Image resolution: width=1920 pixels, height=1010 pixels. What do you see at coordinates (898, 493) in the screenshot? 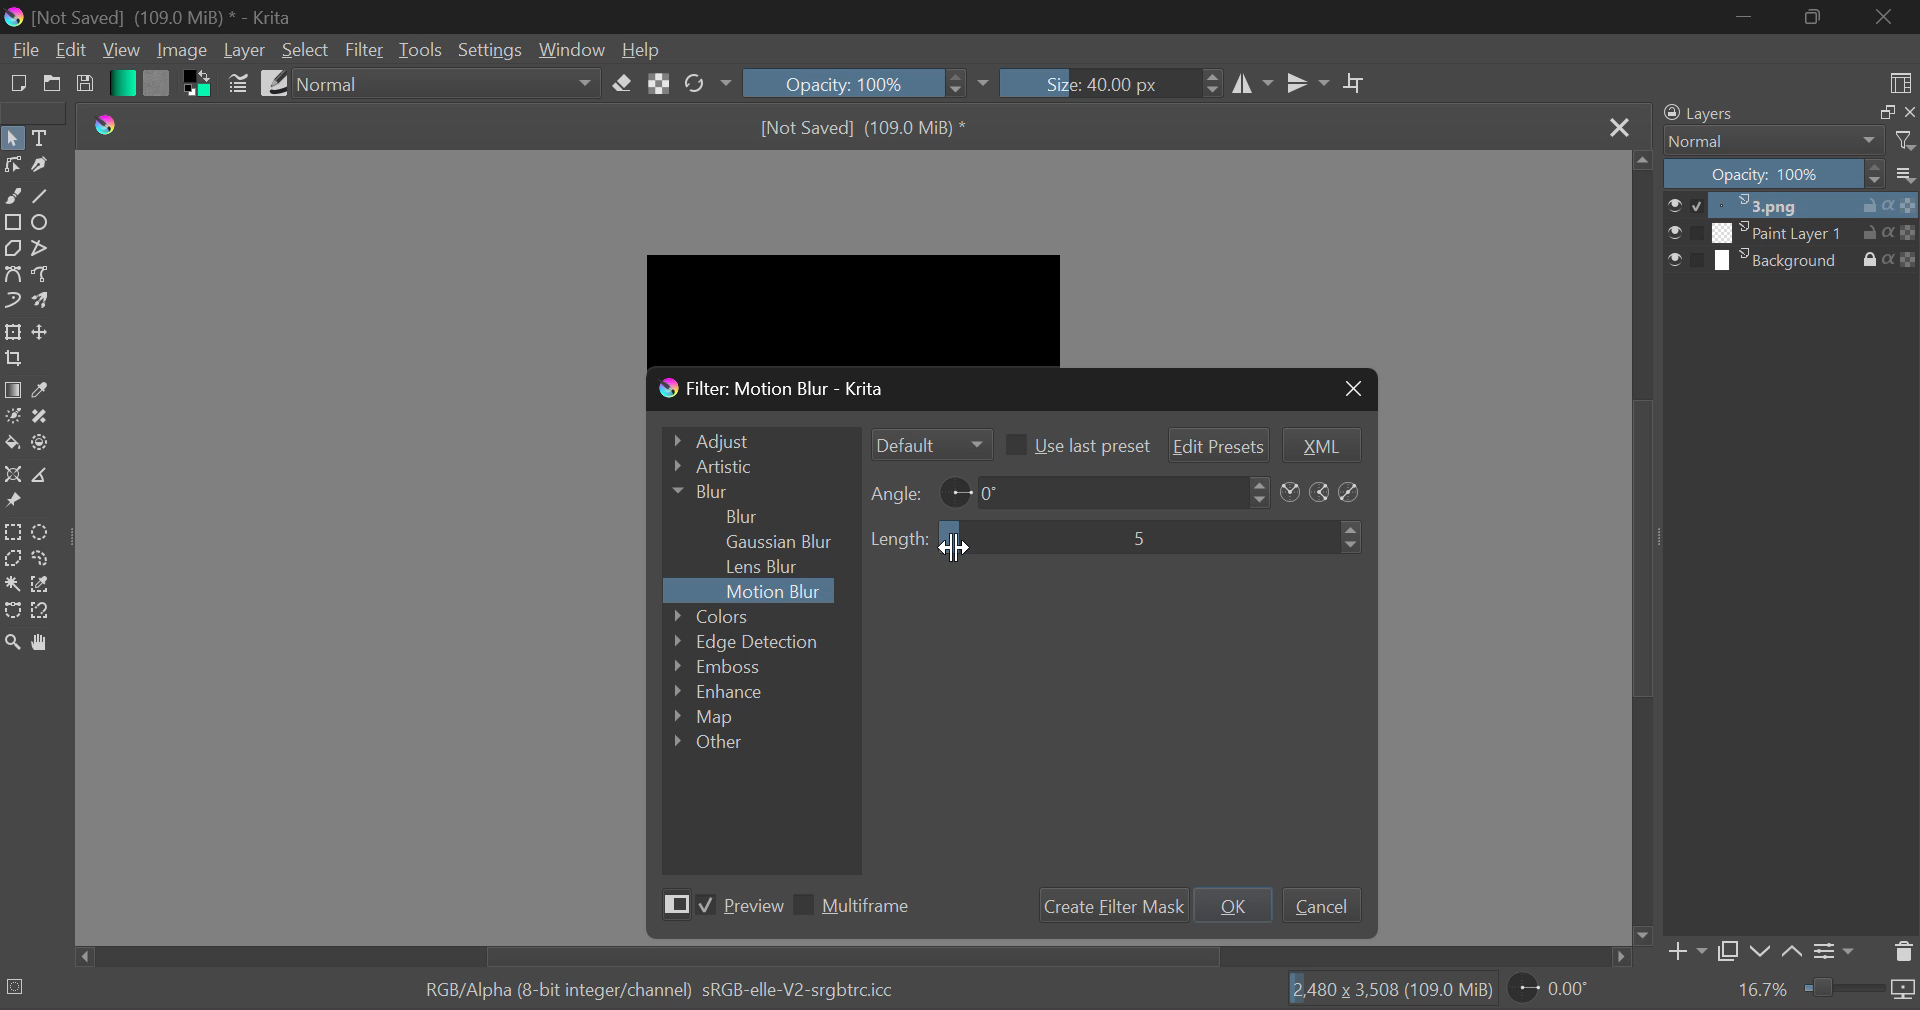
I see `Angle` at bounding box center [898, 493].